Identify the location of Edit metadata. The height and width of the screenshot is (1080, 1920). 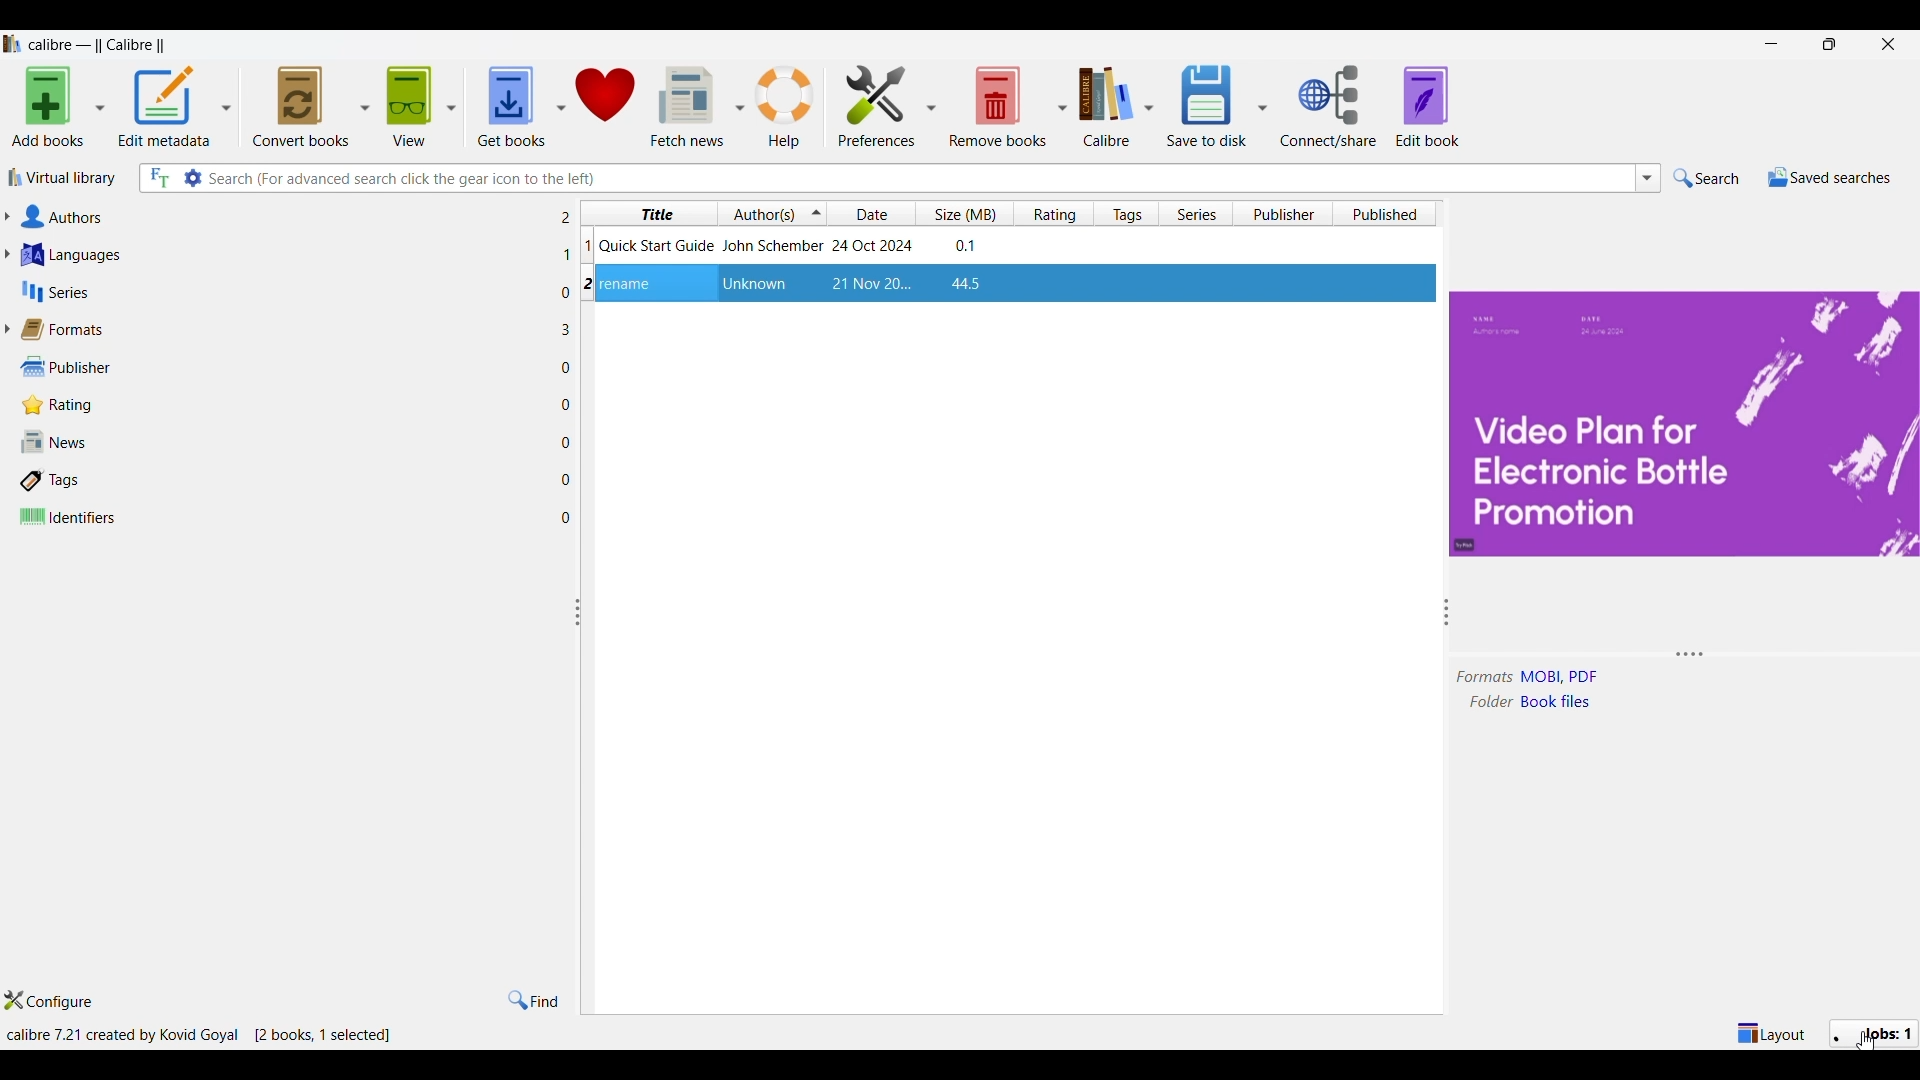
(164, 107).